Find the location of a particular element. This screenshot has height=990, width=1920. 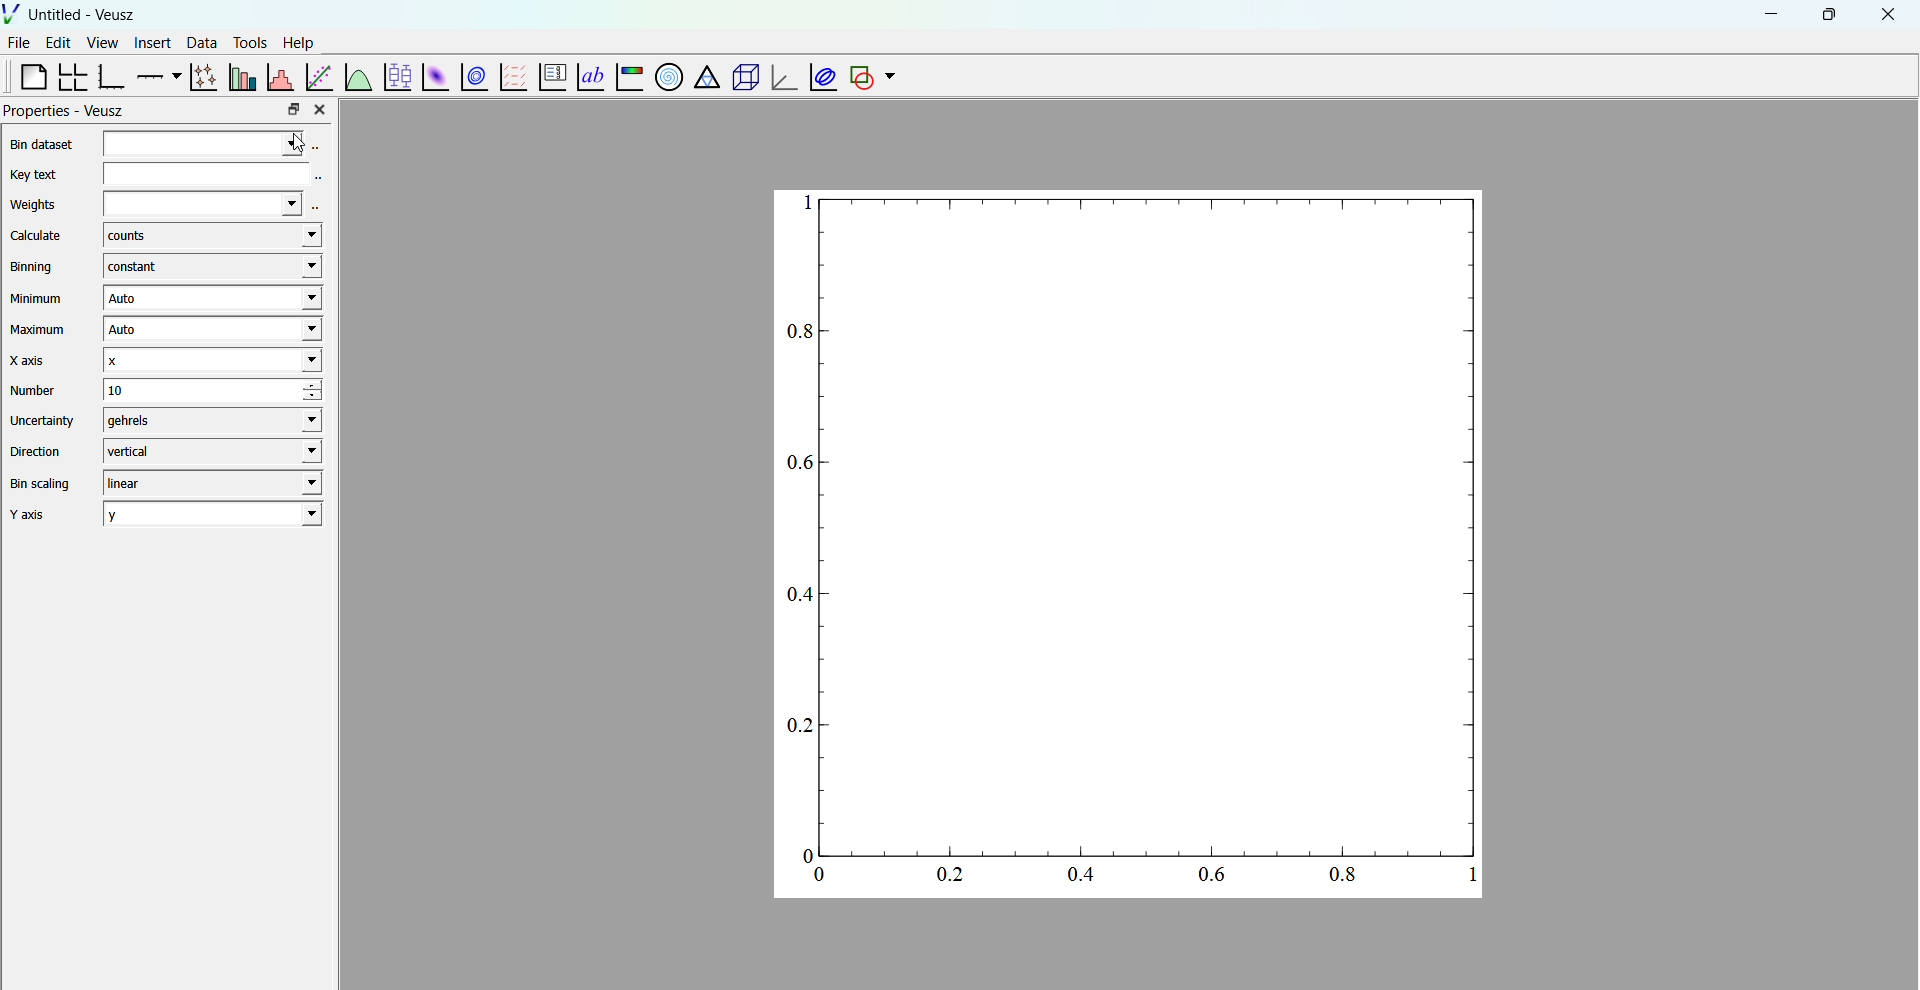

Uncertainty is located at coordinates (44, 420).